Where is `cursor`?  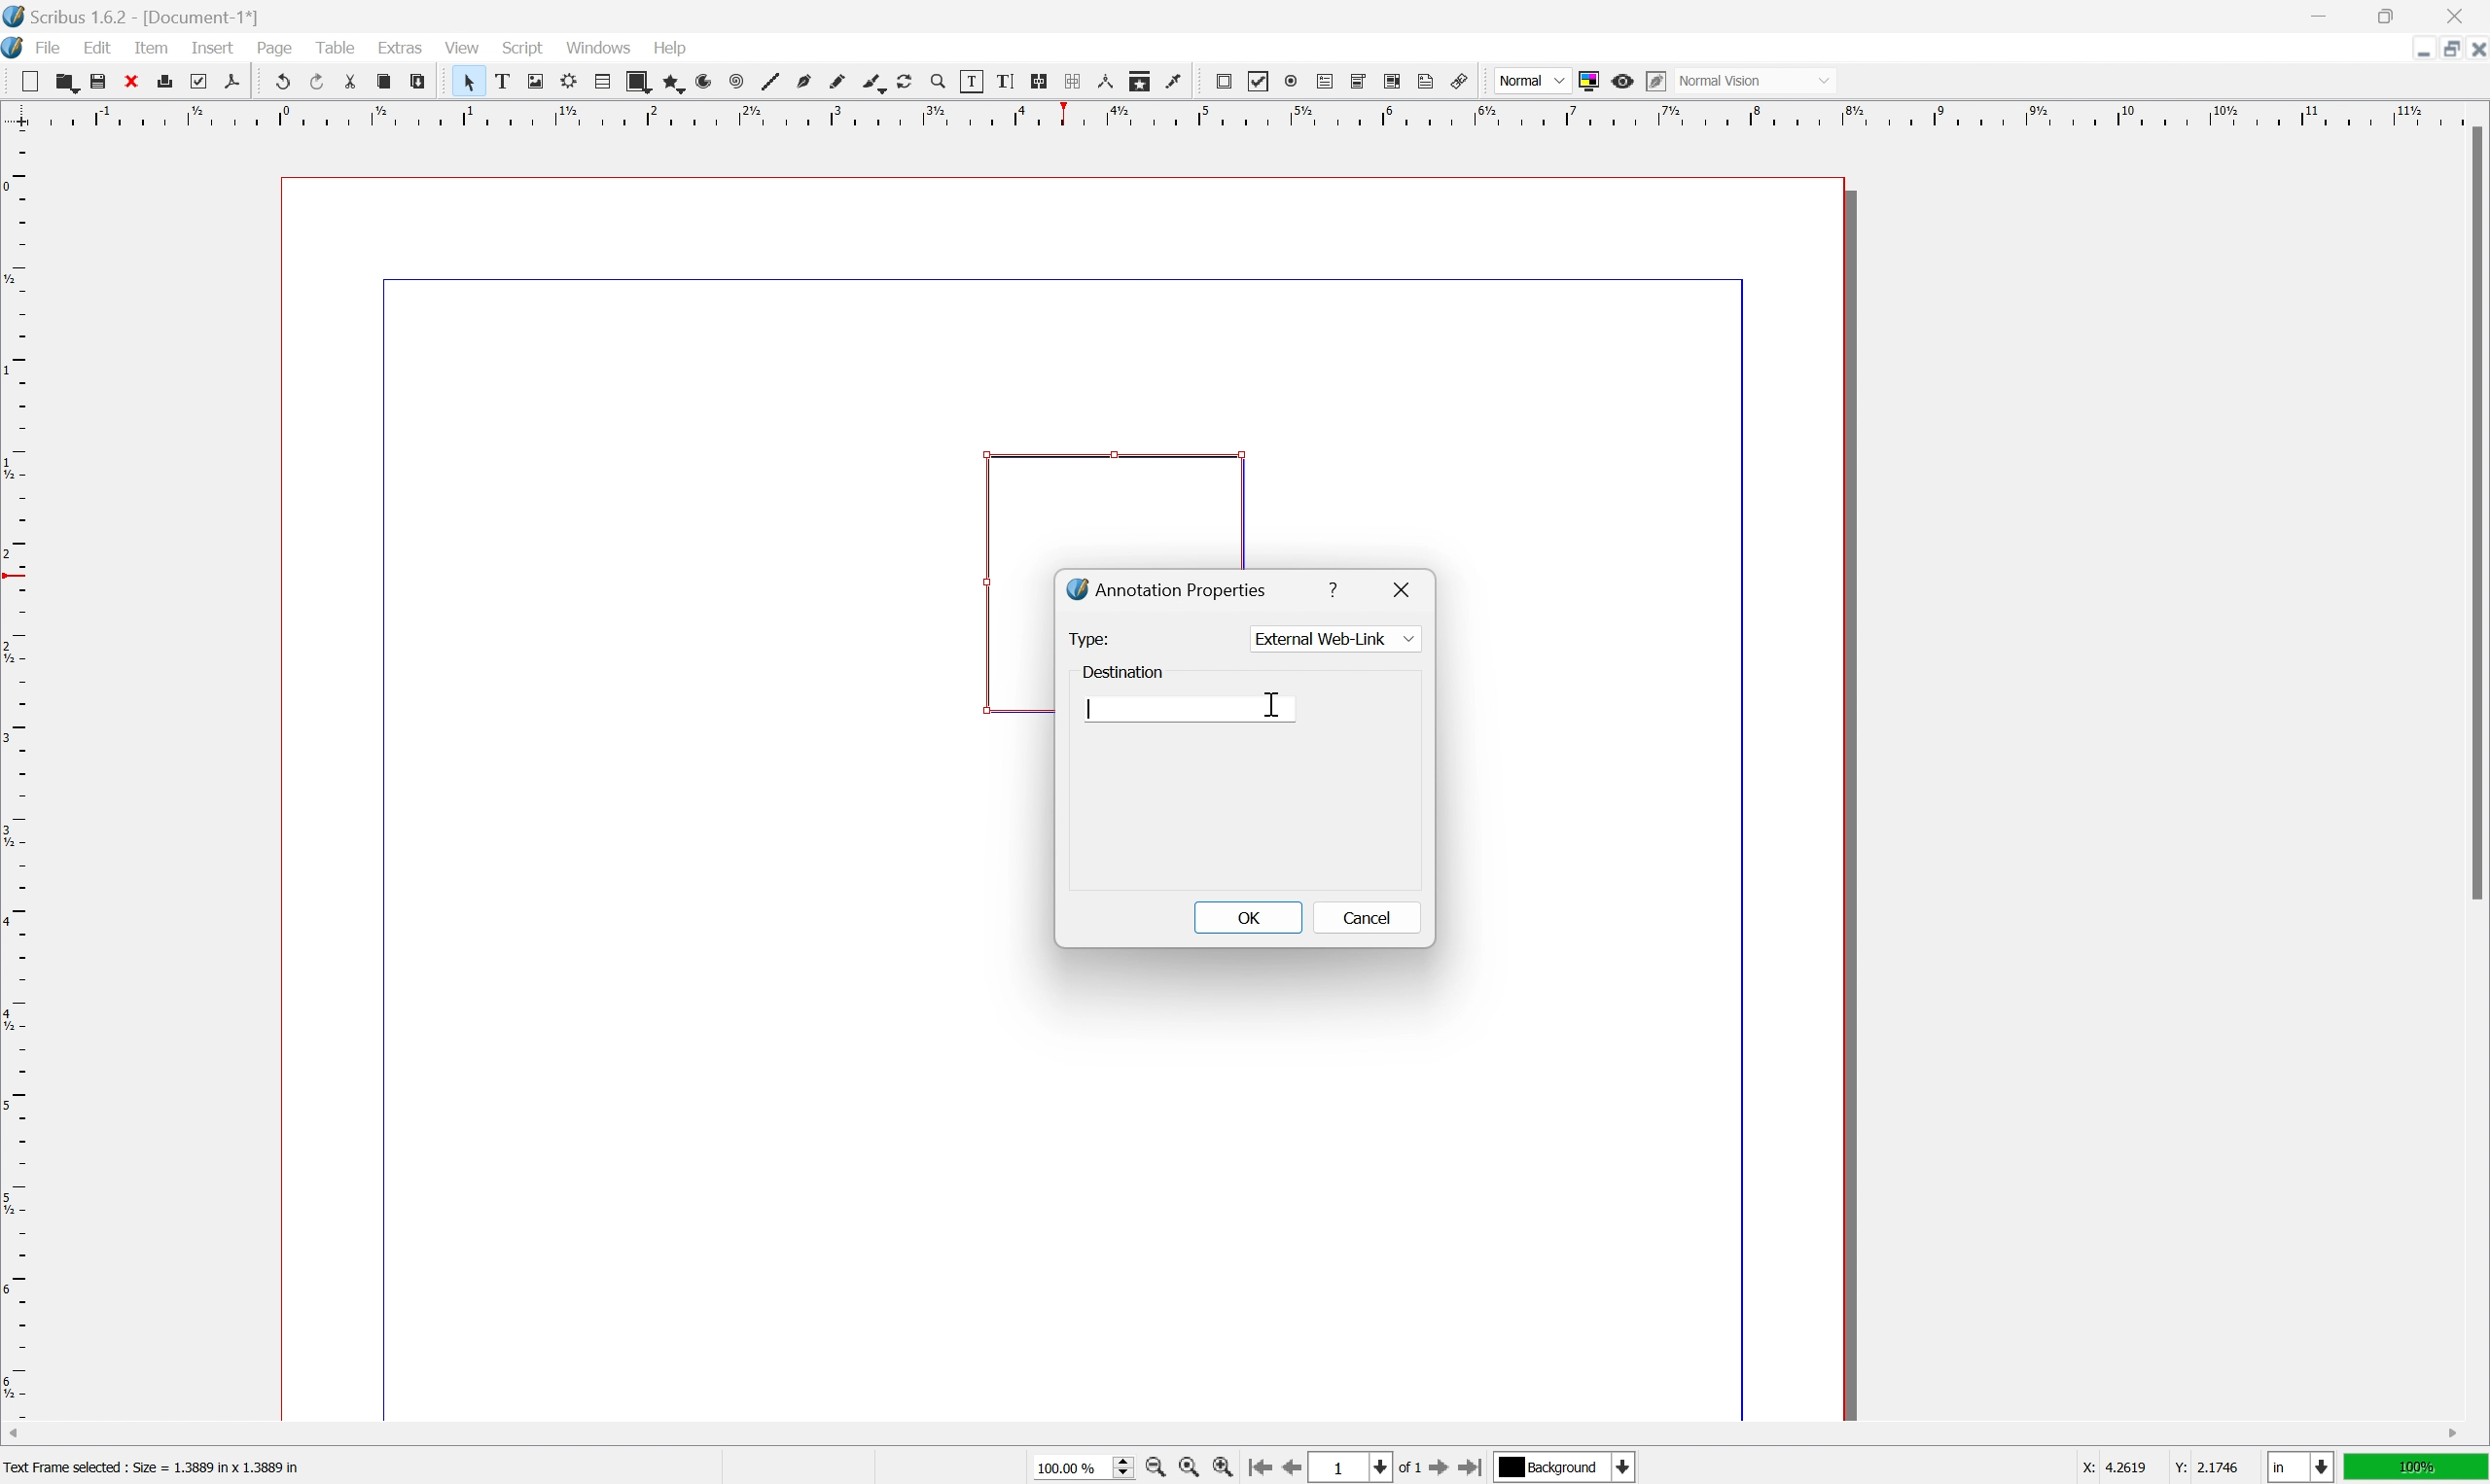
cursor is located at coordinates (1267, 700).